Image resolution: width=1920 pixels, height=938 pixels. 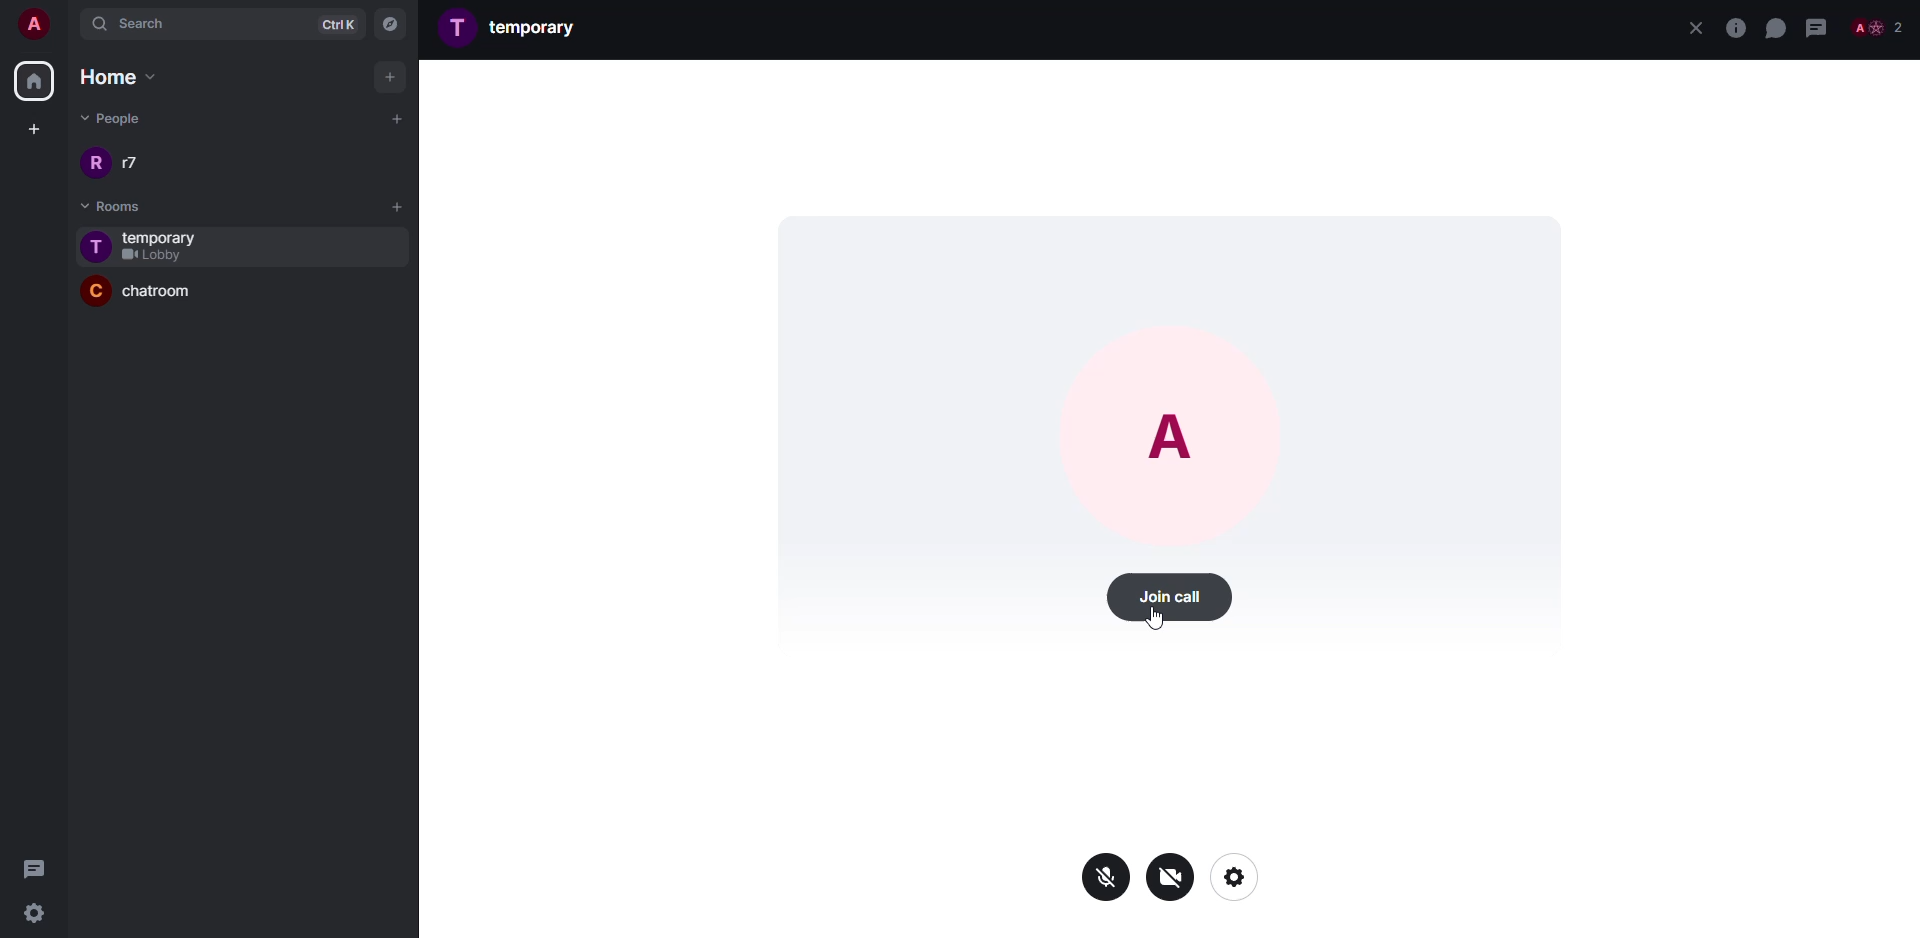 What do you see at coordinates (332, 23) in the screenshot?
I see `ctrlK` at bounding box center [332, 23].